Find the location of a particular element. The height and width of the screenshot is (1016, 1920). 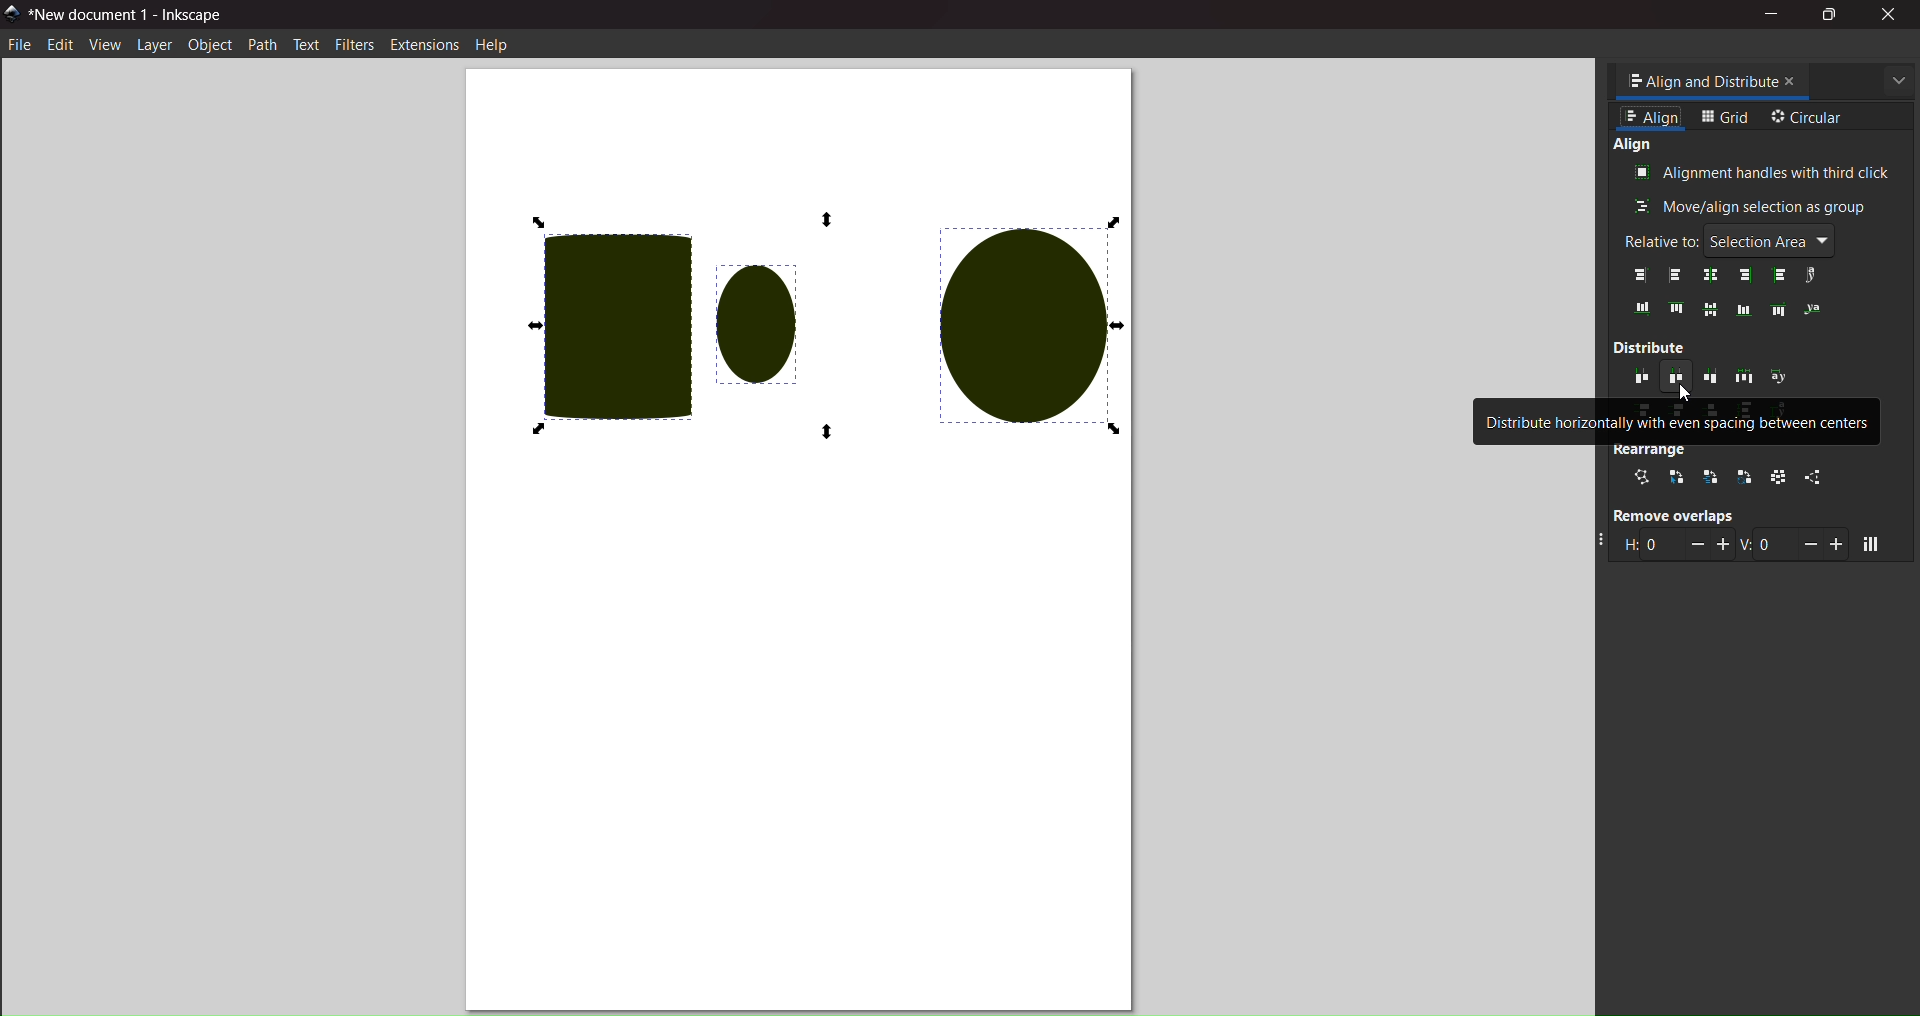

title is located at coordinates (132, 13).